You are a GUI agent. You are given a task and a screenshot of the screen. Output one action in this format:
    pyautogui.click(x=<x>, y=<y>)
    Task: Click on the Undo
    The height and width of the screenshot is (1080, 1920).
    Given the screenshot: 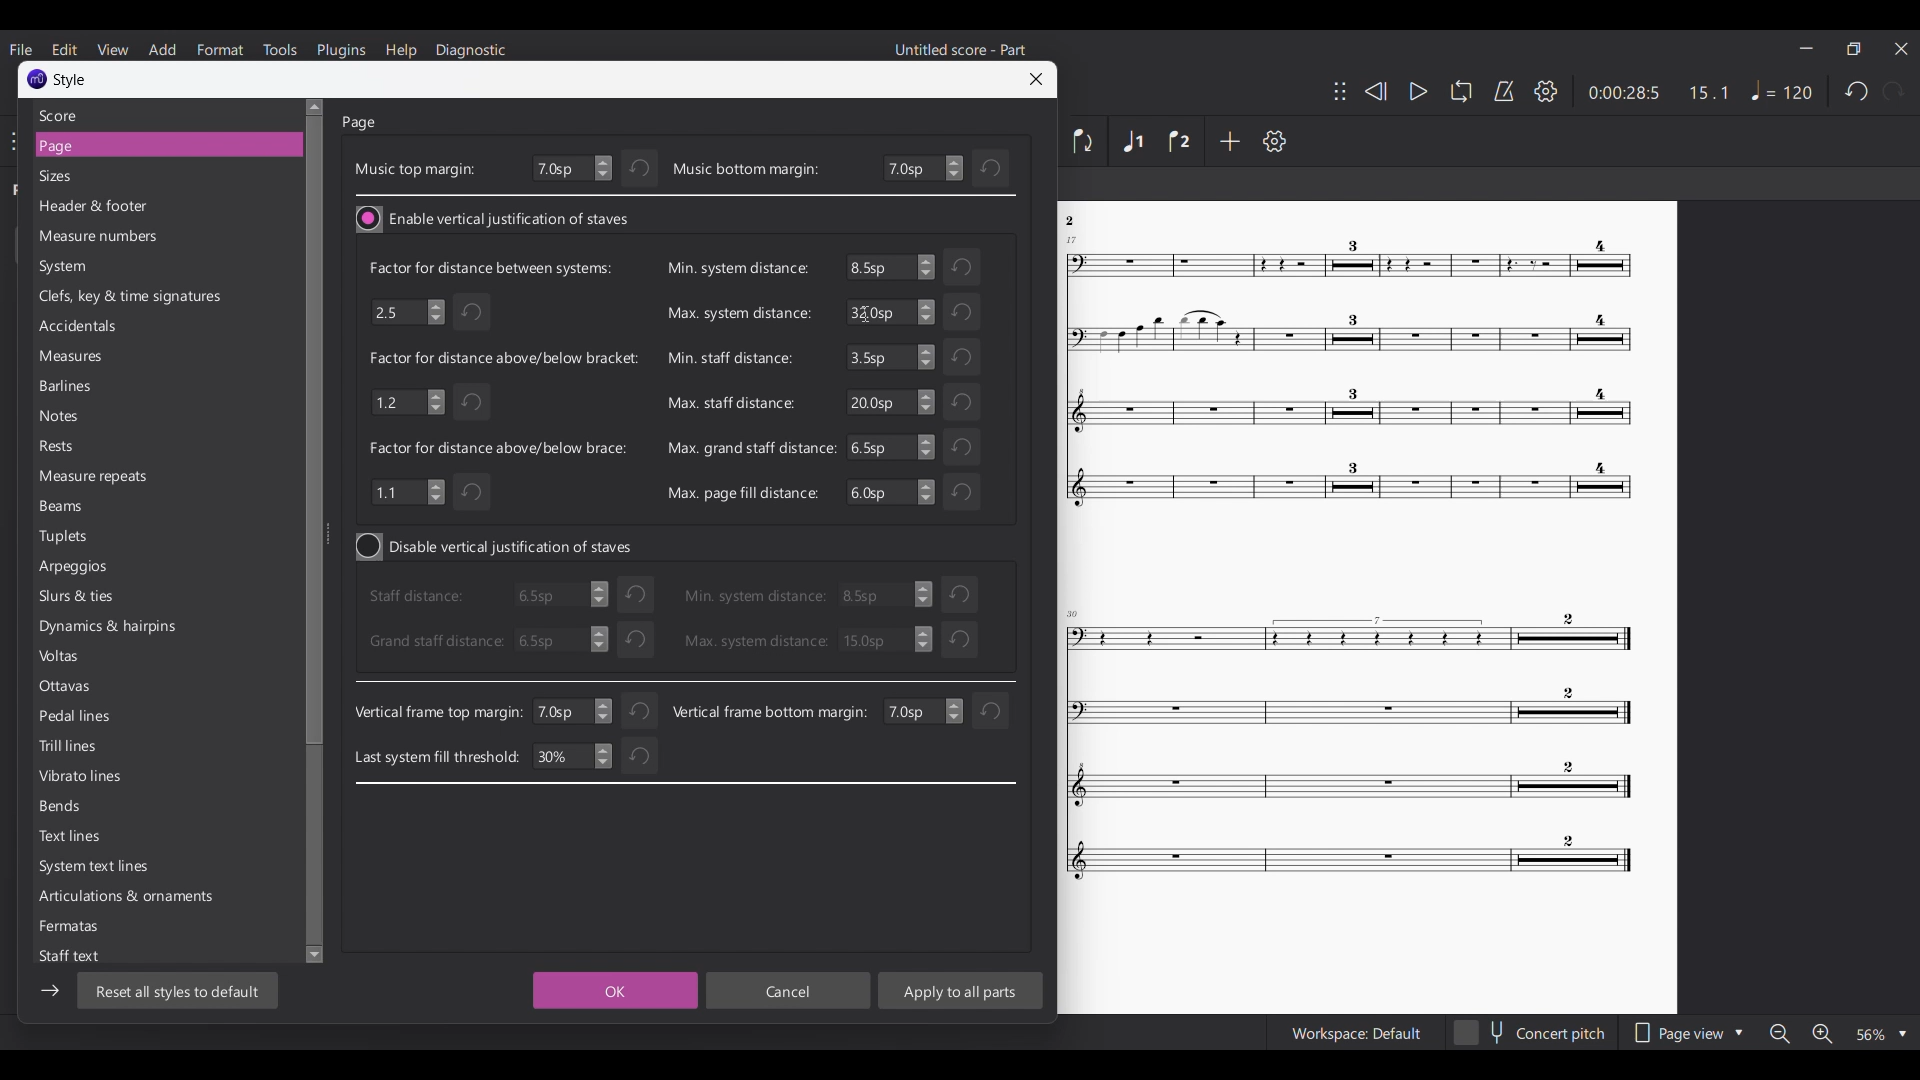 What is the action you would take?
    pyautogui.click(x=476, y=494)
    